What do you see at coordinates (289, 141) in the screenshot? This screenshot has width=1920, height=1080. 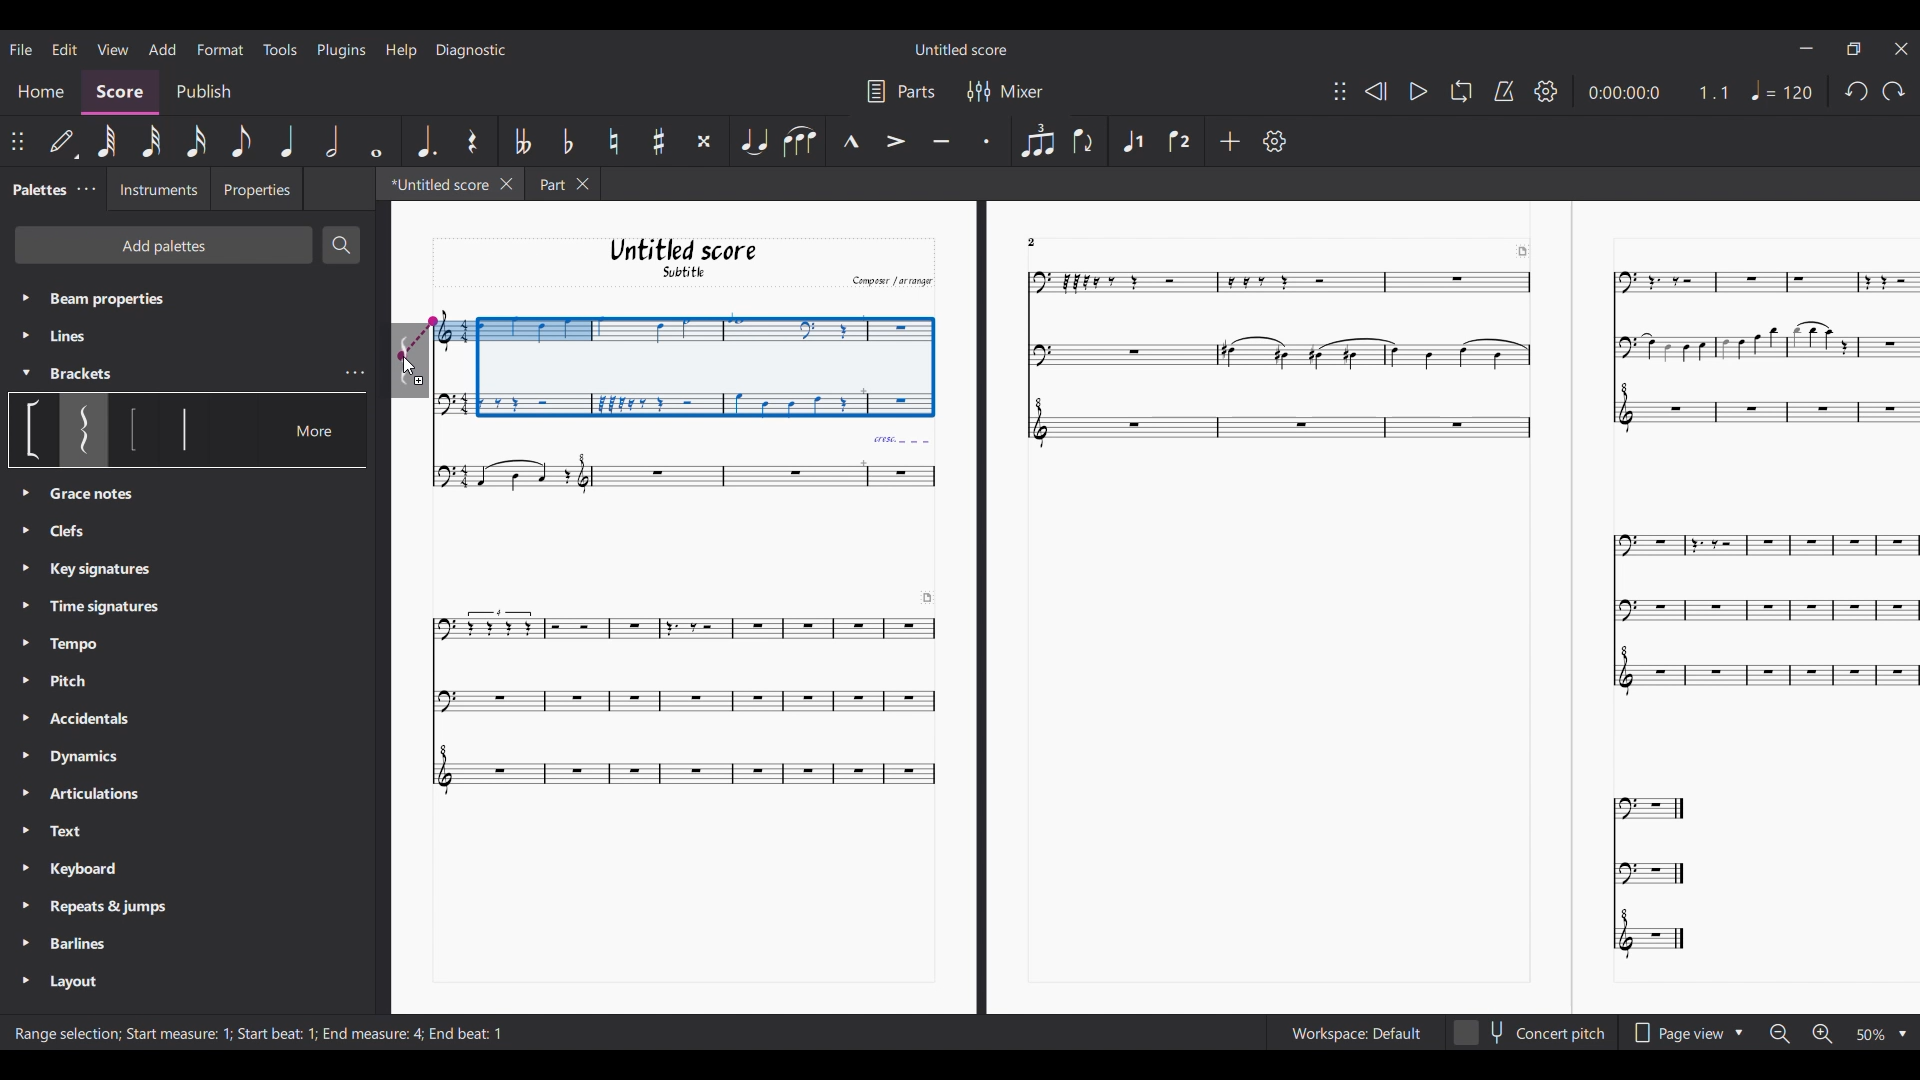 I see `Quarter note` at bounding box center [289, 141].